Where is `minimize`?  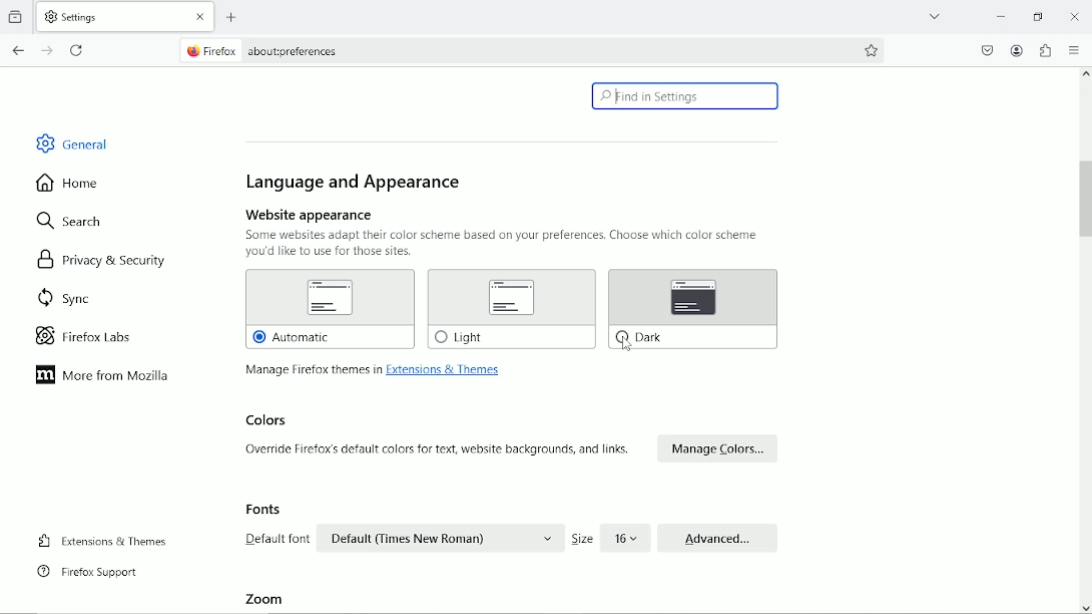
minimize is located at coordinates (999, 16).